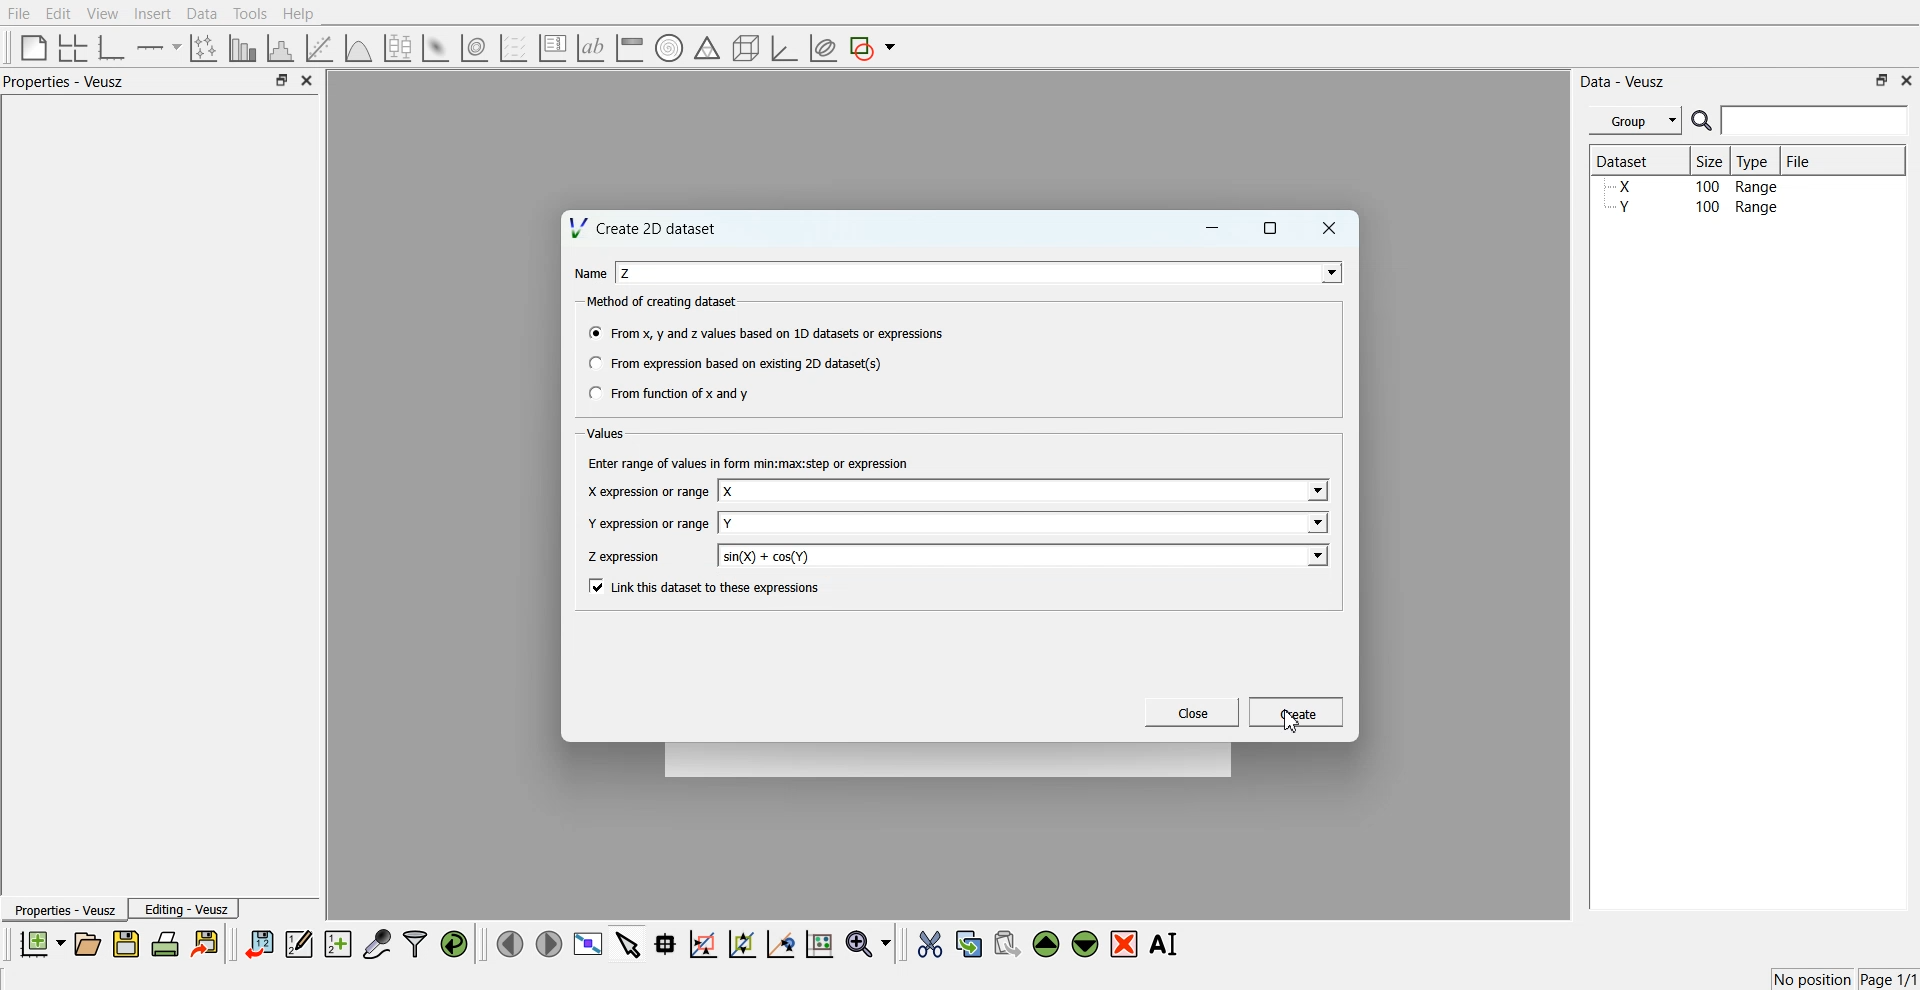  Describe the element at coordinates (591, 48) in the screenshot. I see `Text label` at that location.